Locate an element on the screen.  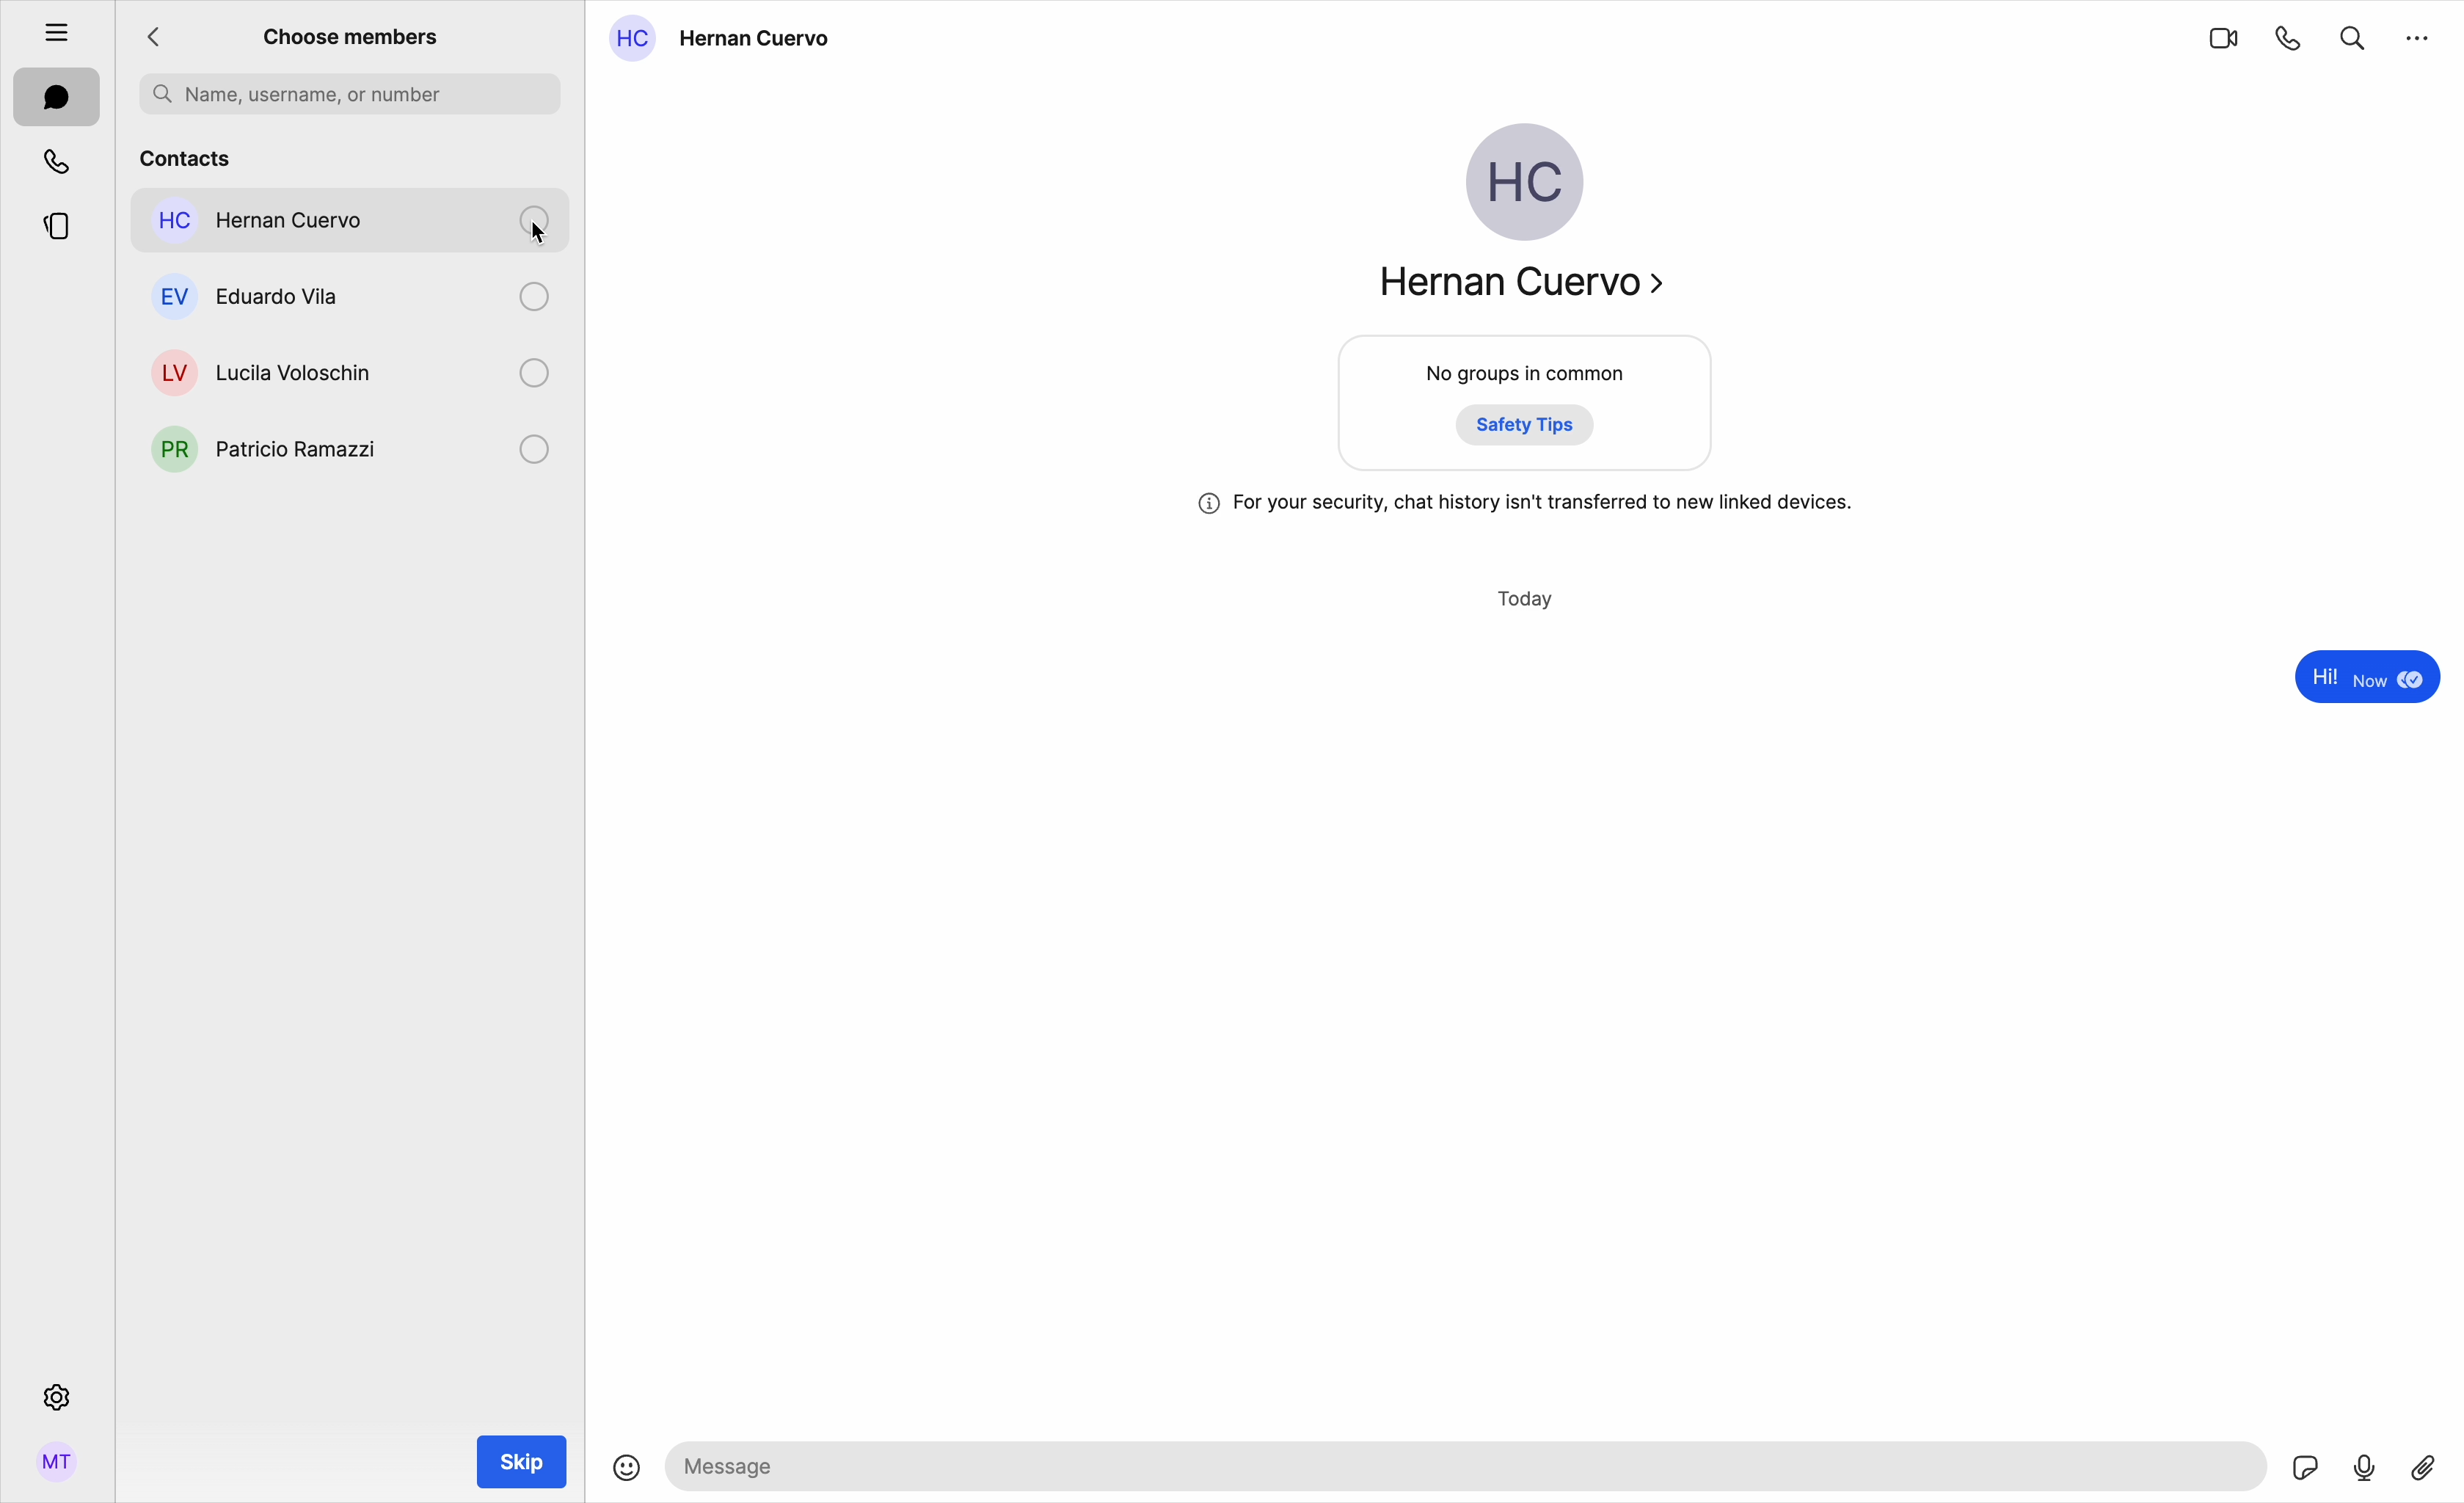
contacts  is located at coordinates (351, 154).